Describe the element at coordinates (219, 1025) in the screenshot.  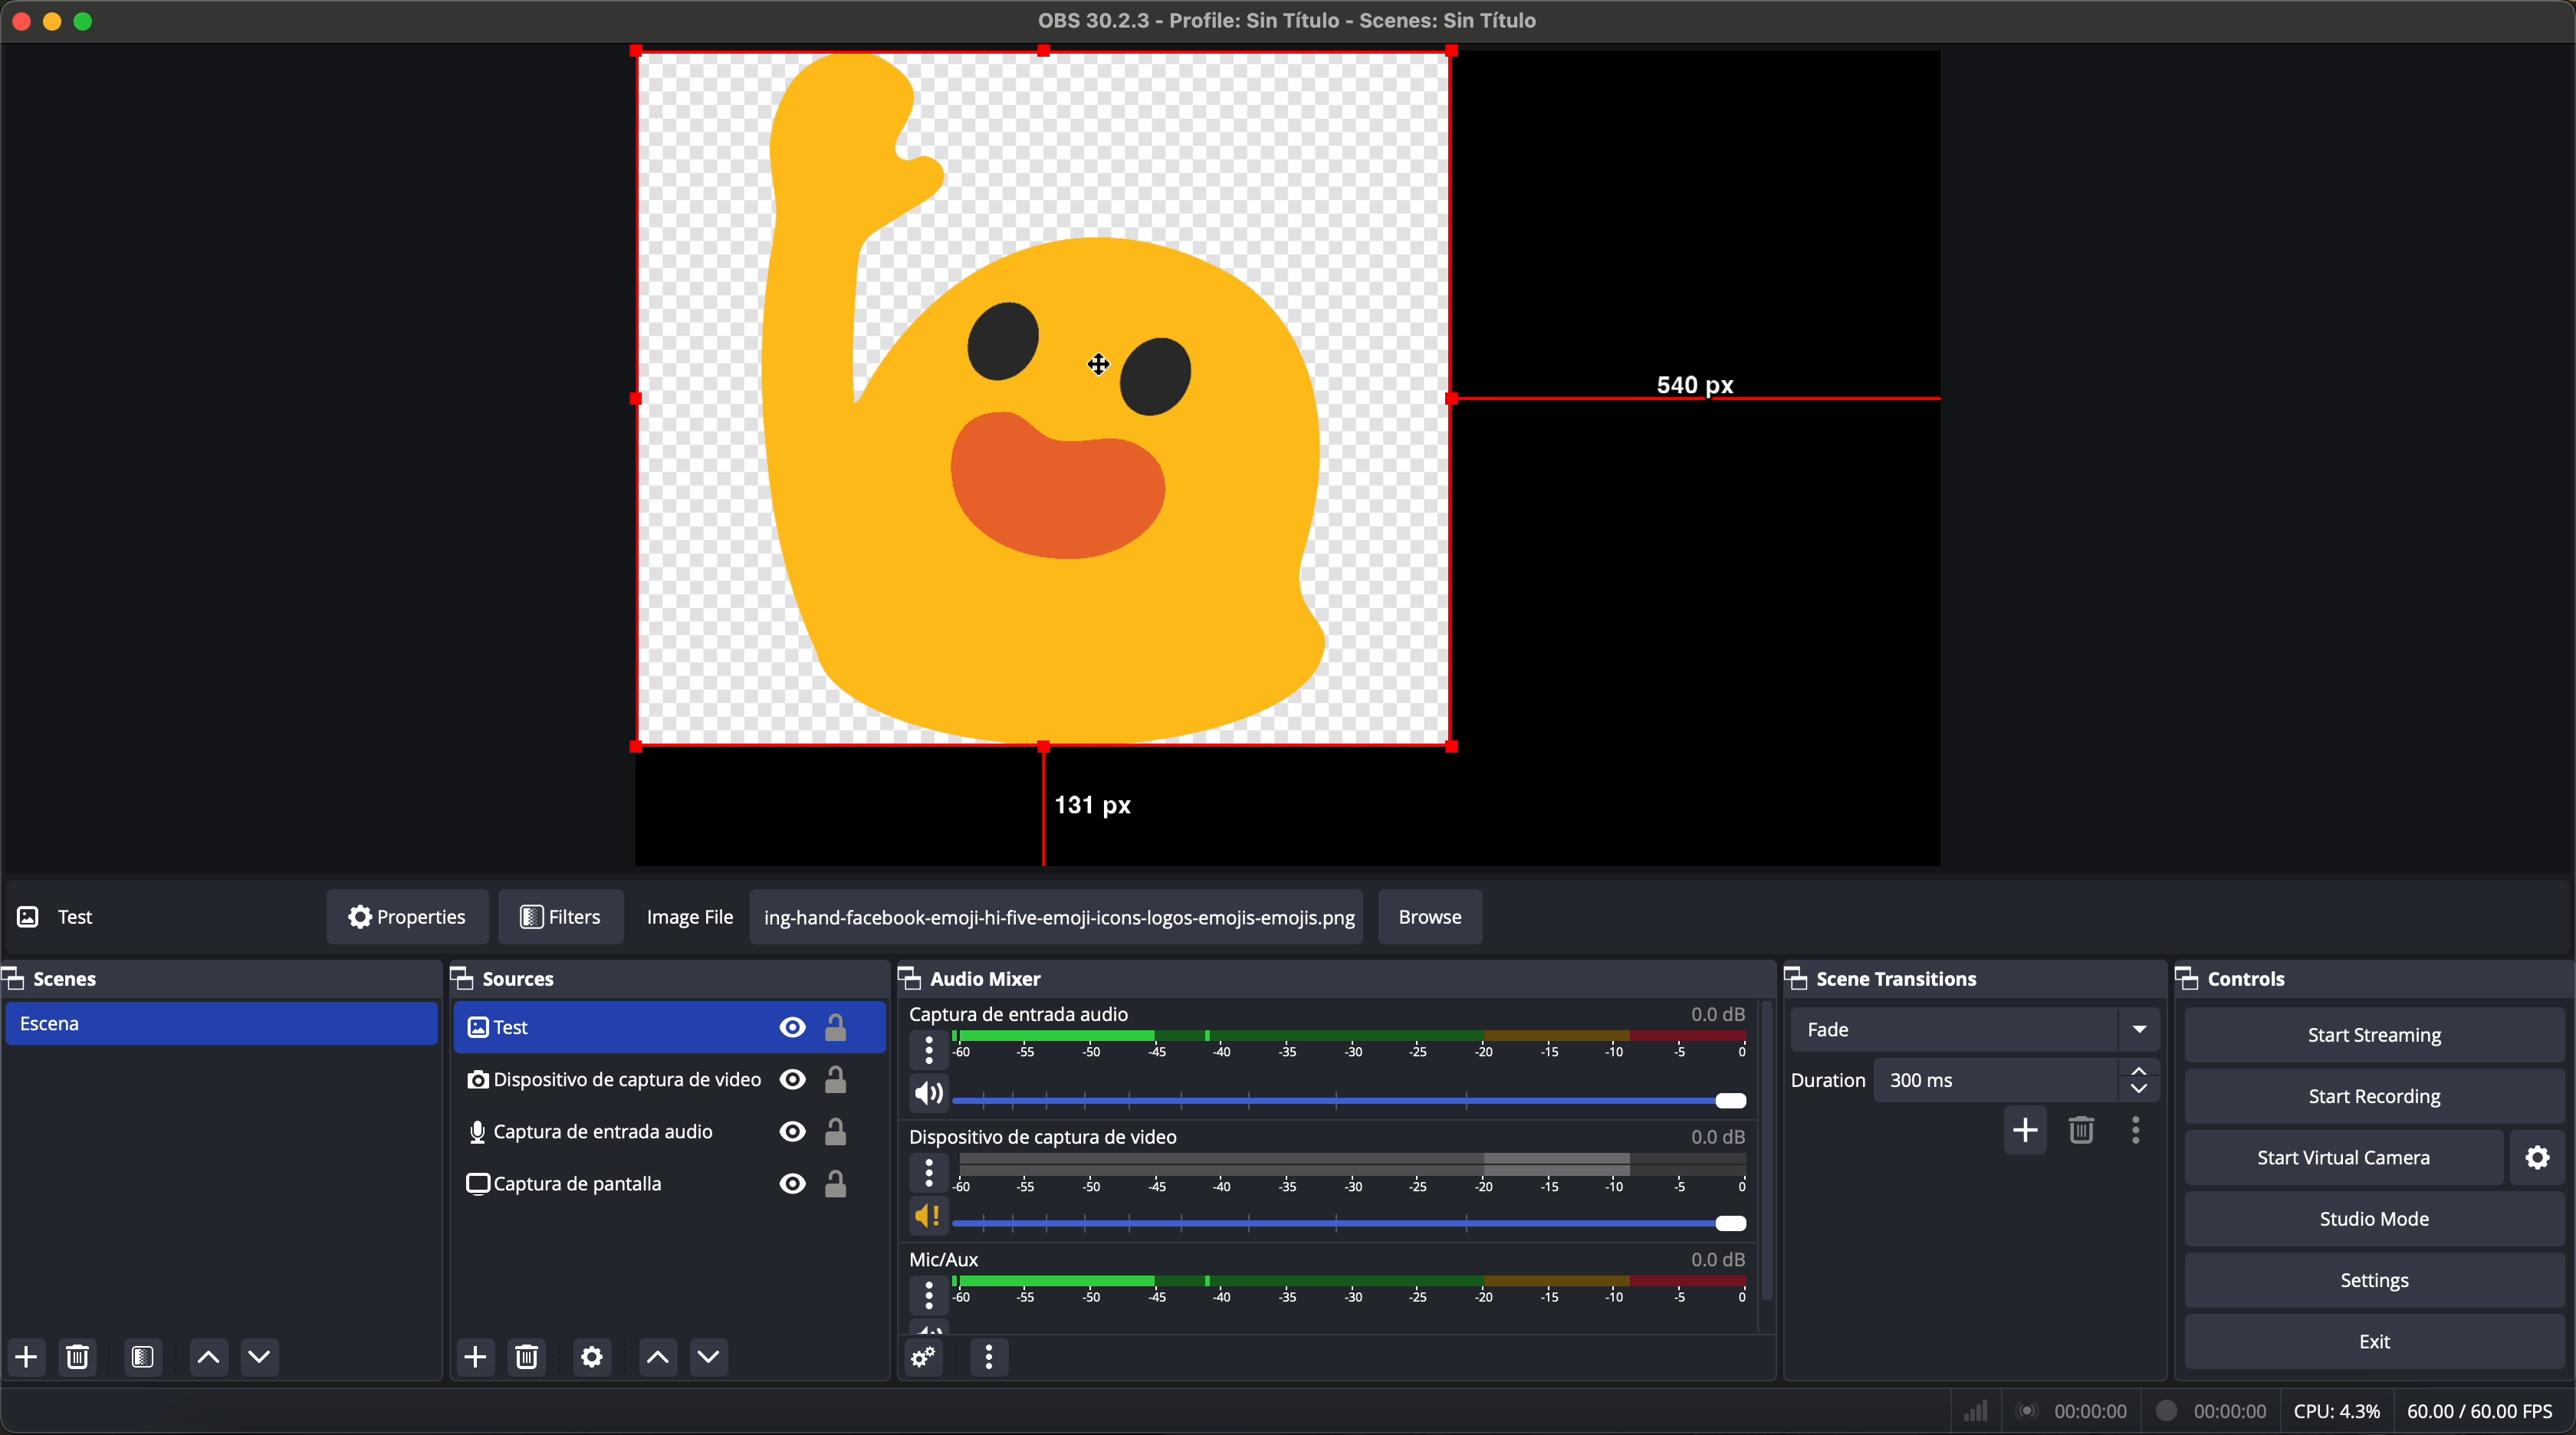
I see `scene` at that location.